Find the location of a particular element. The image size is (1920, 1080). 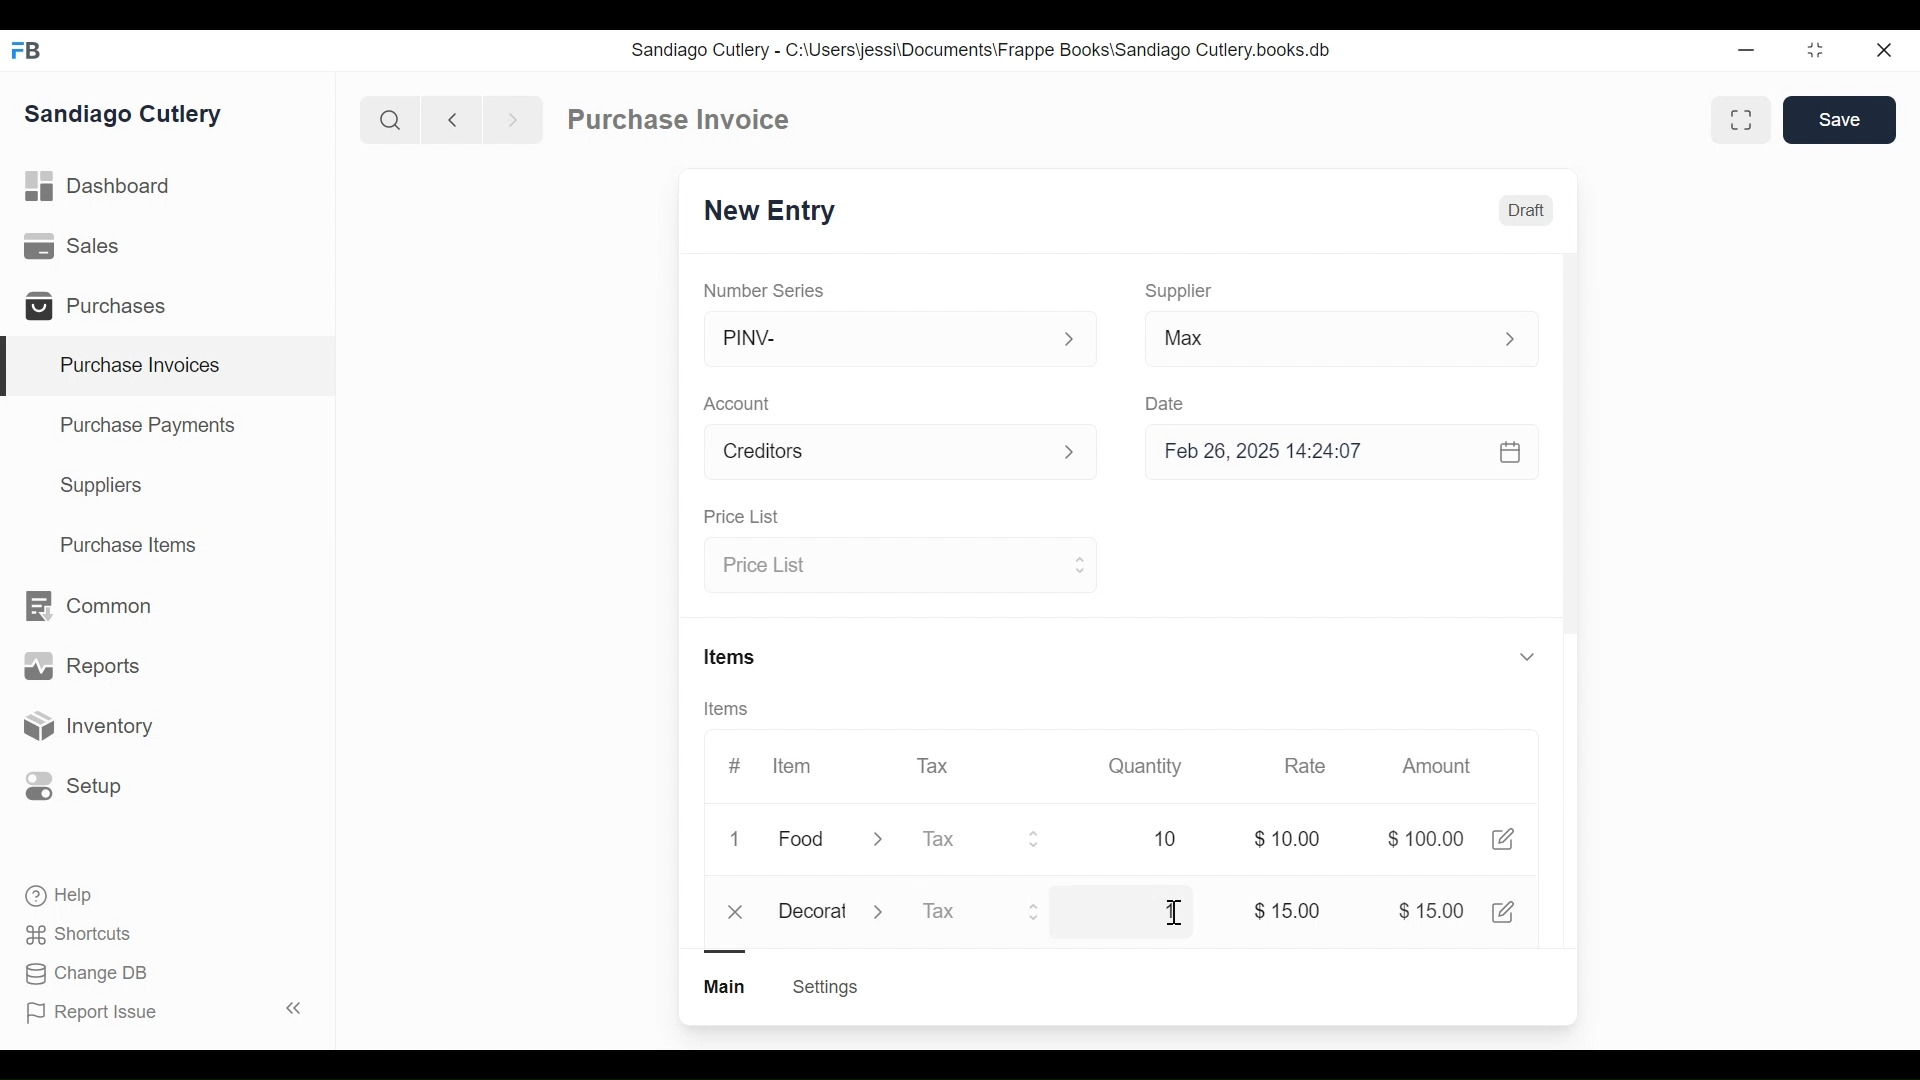

Account is located at coordinates (741, 406).